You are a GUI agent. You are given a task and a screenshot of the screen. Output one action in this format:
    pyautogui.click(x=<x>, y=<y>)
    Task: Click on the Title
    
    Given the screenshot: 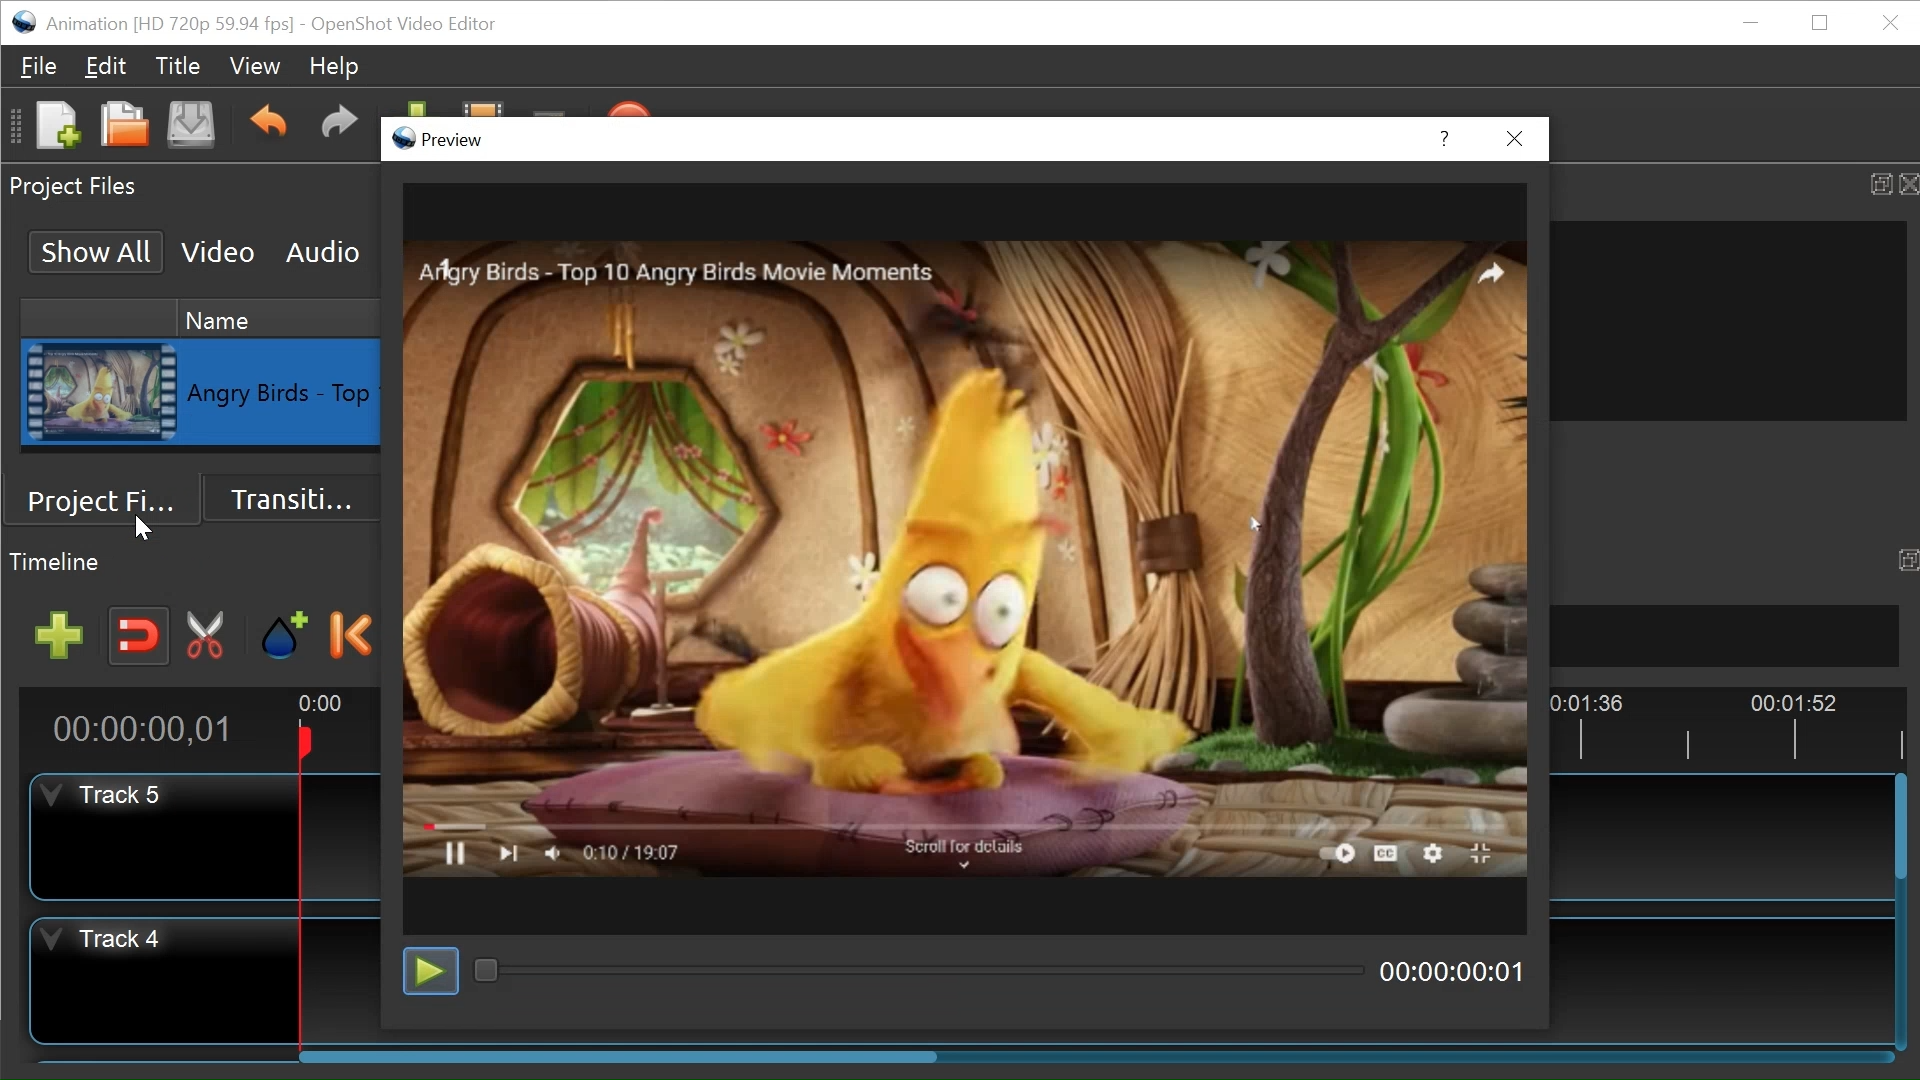 What is the action you would take?
    pyautogui.click(x=178, y=68)
    